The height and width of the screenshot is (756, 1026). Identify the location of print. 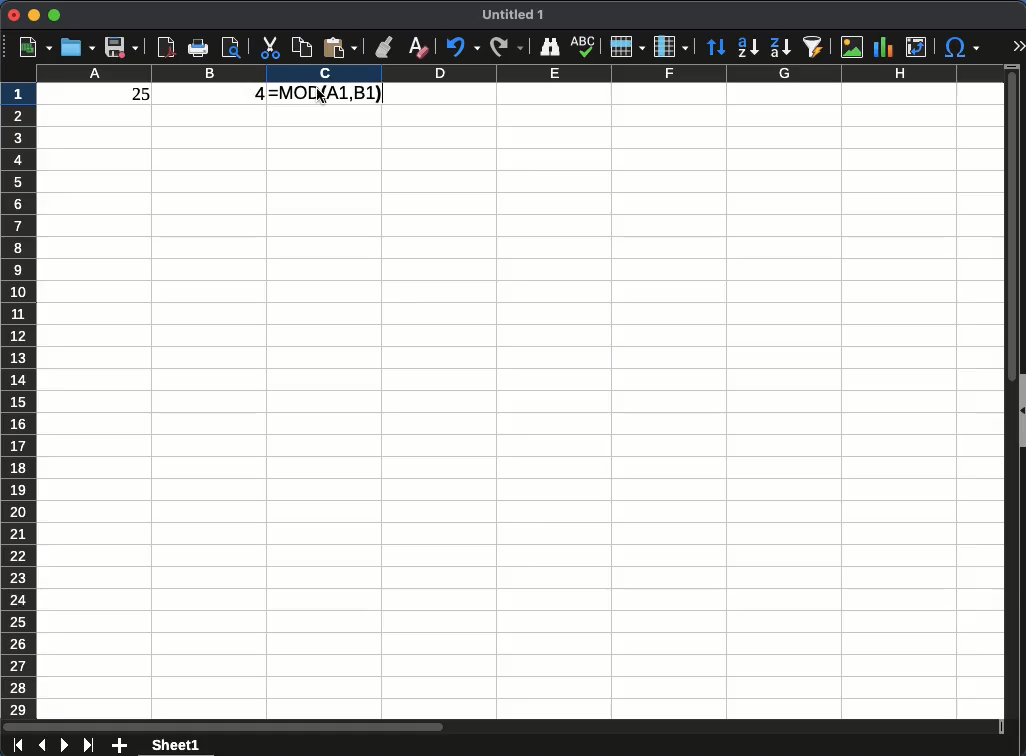
(199, 48).